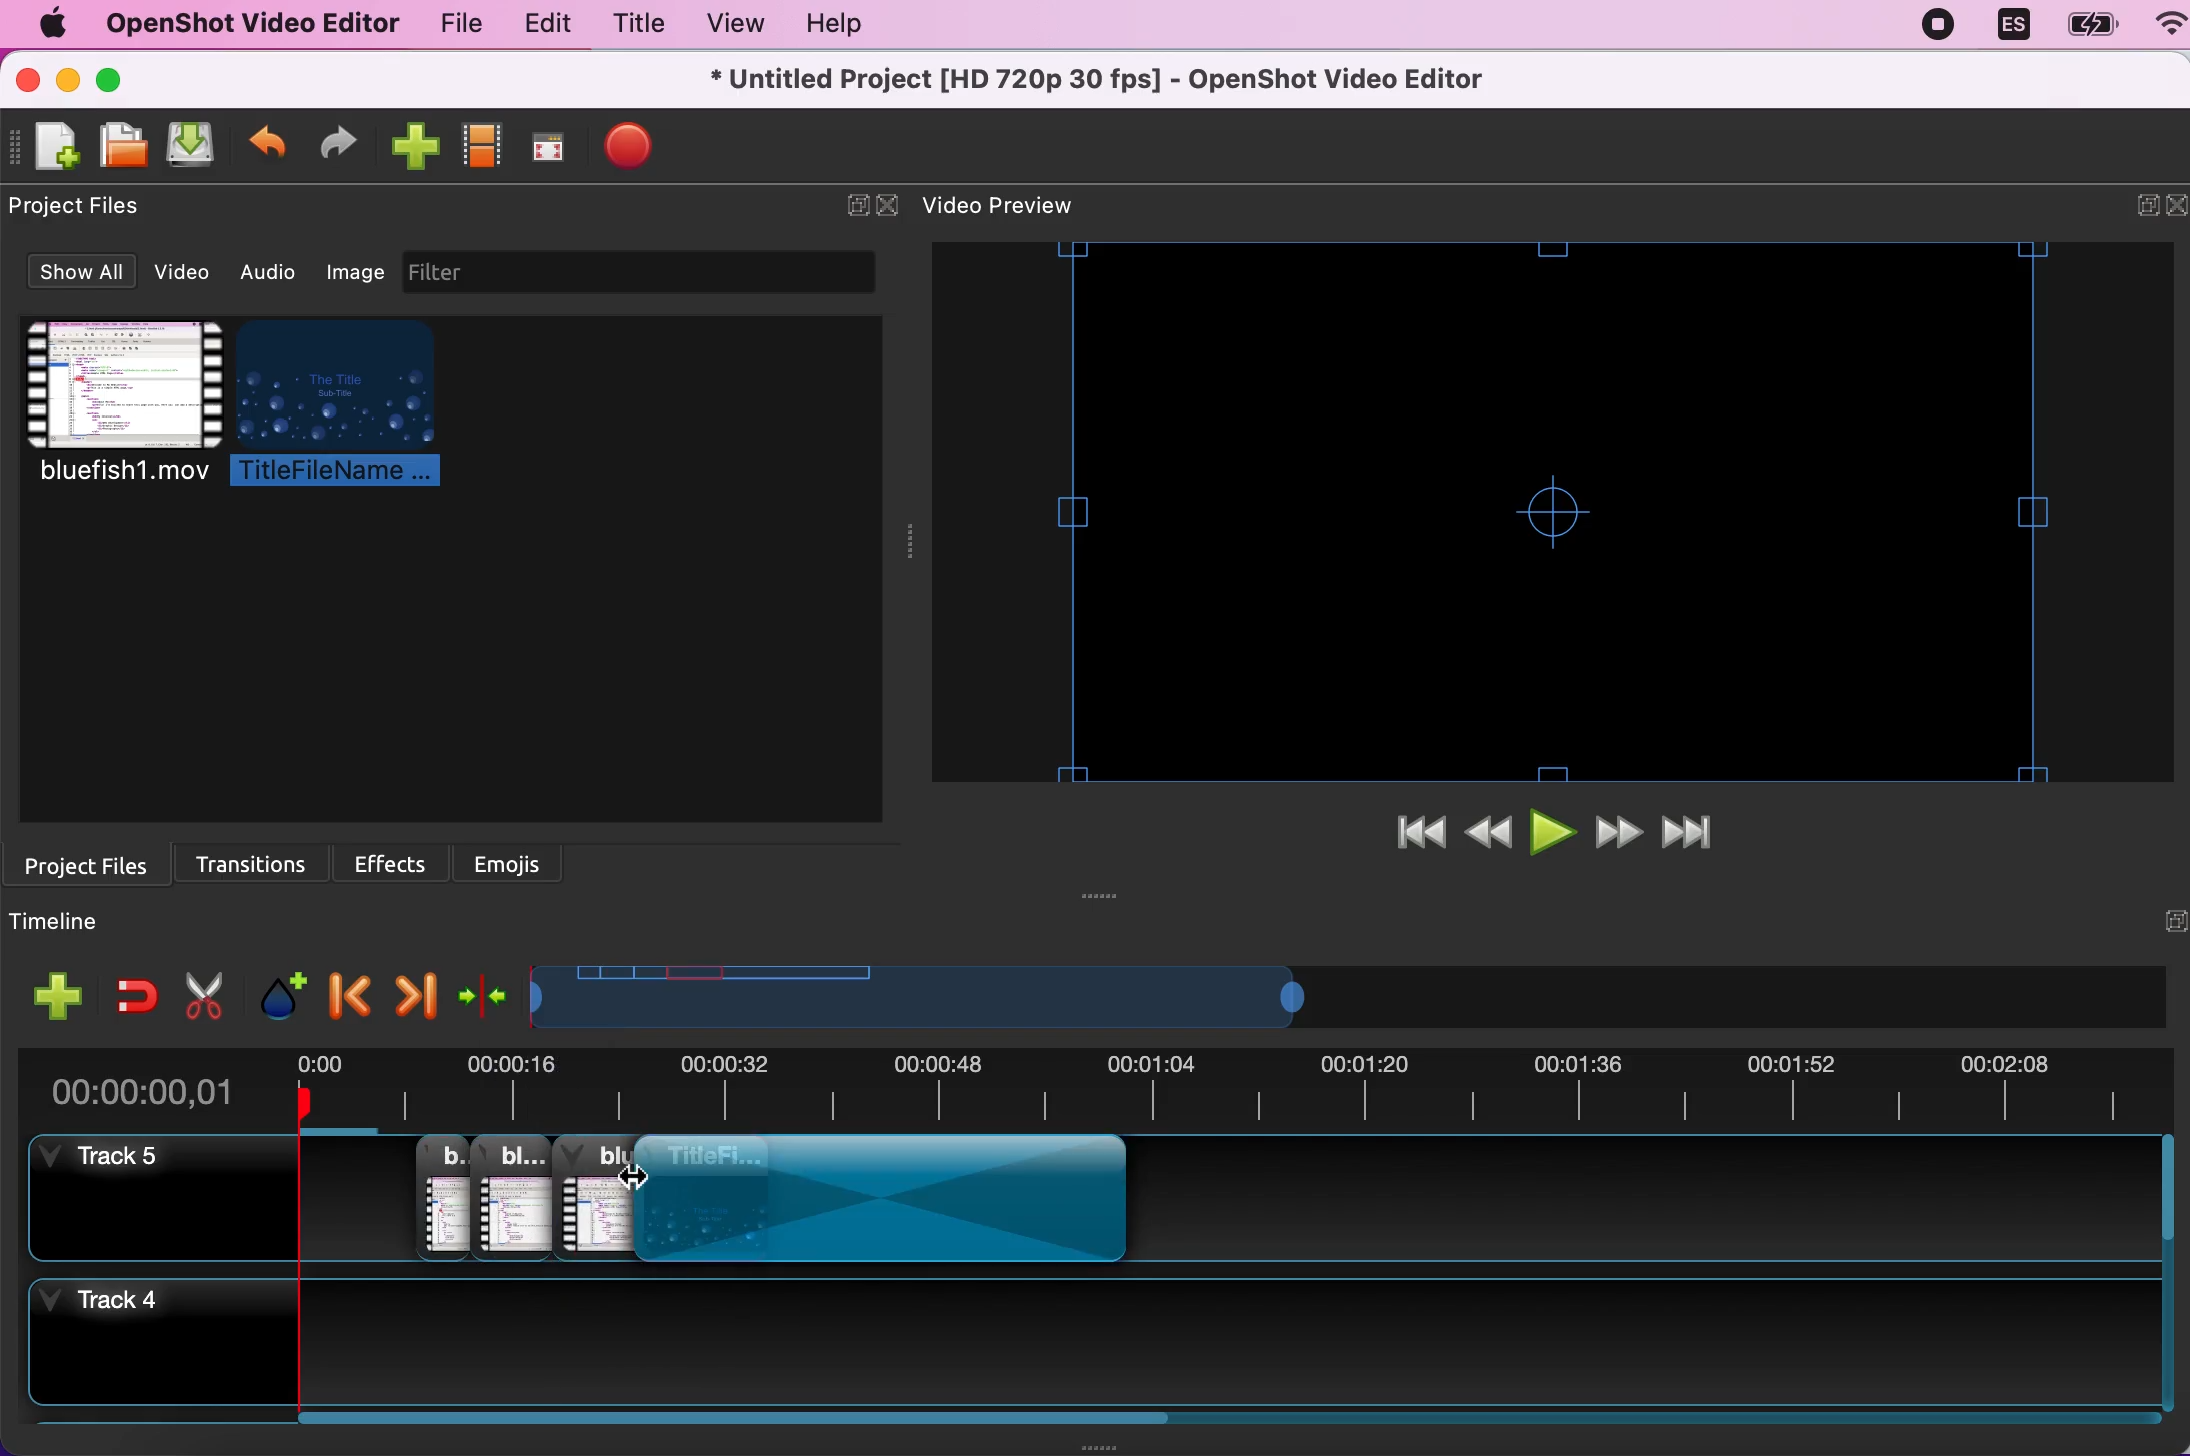 Image resolution: width=2190 pixels, height=1456 pixels. I want to click on video preview, so click(1020, 207).